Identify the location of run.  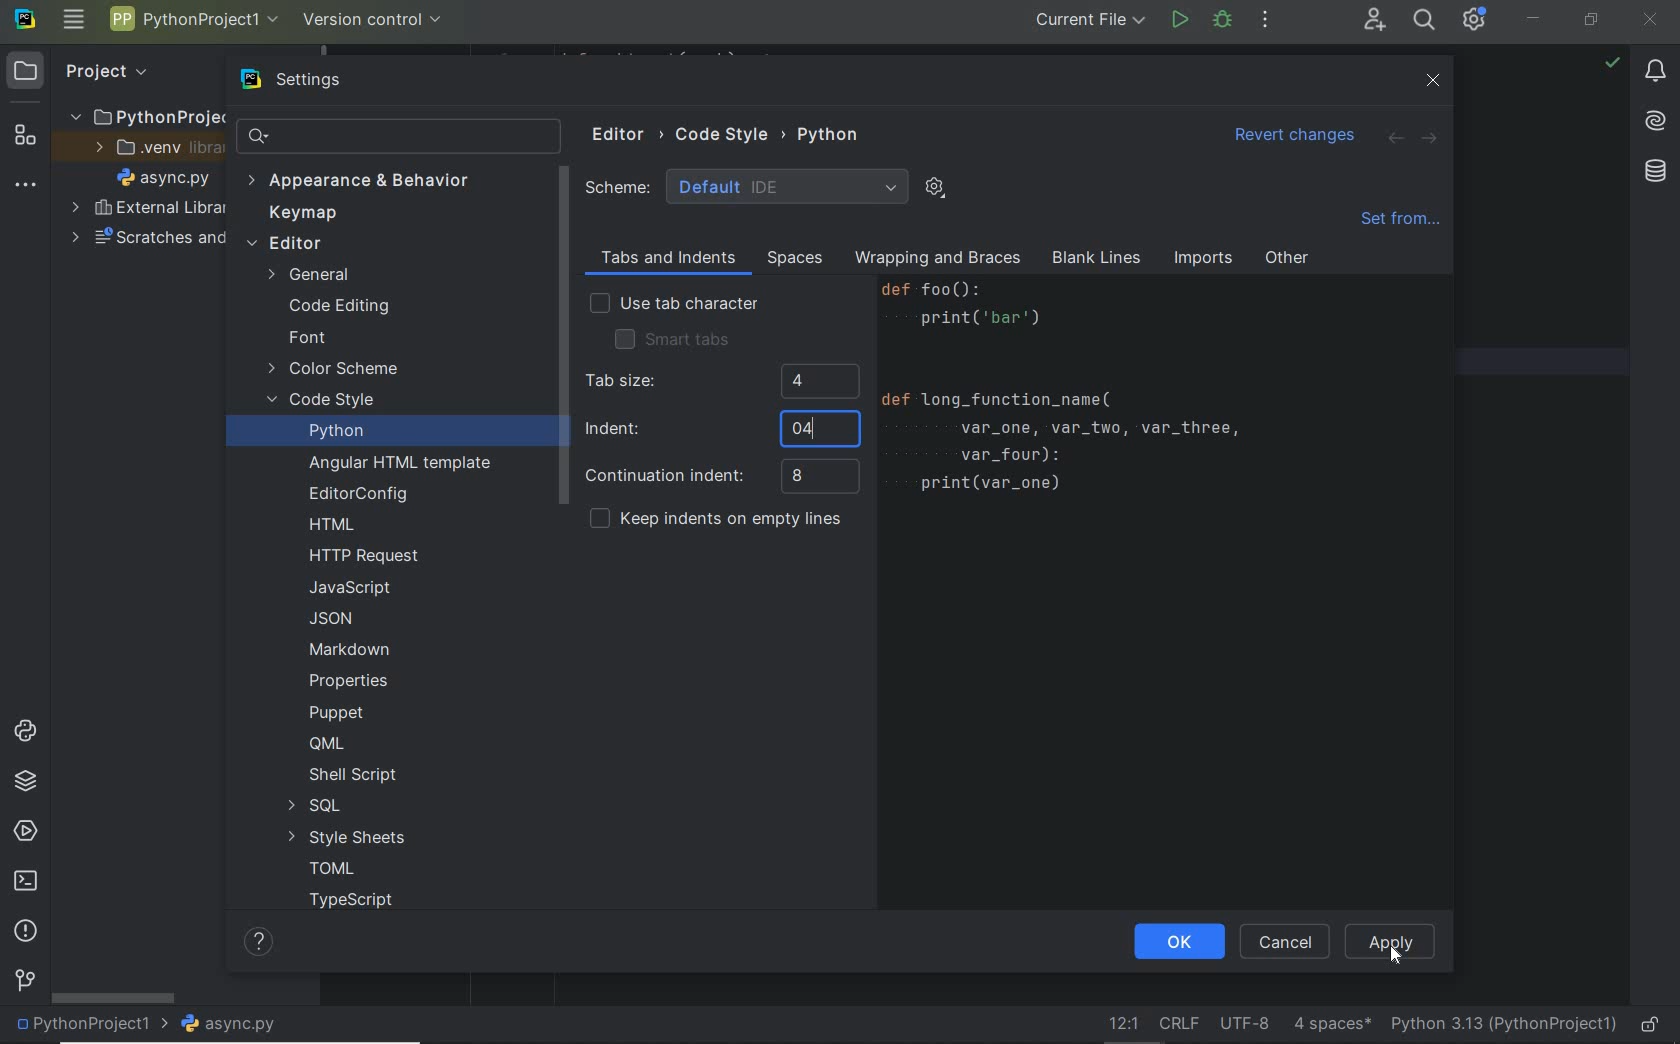
(1179, 22).